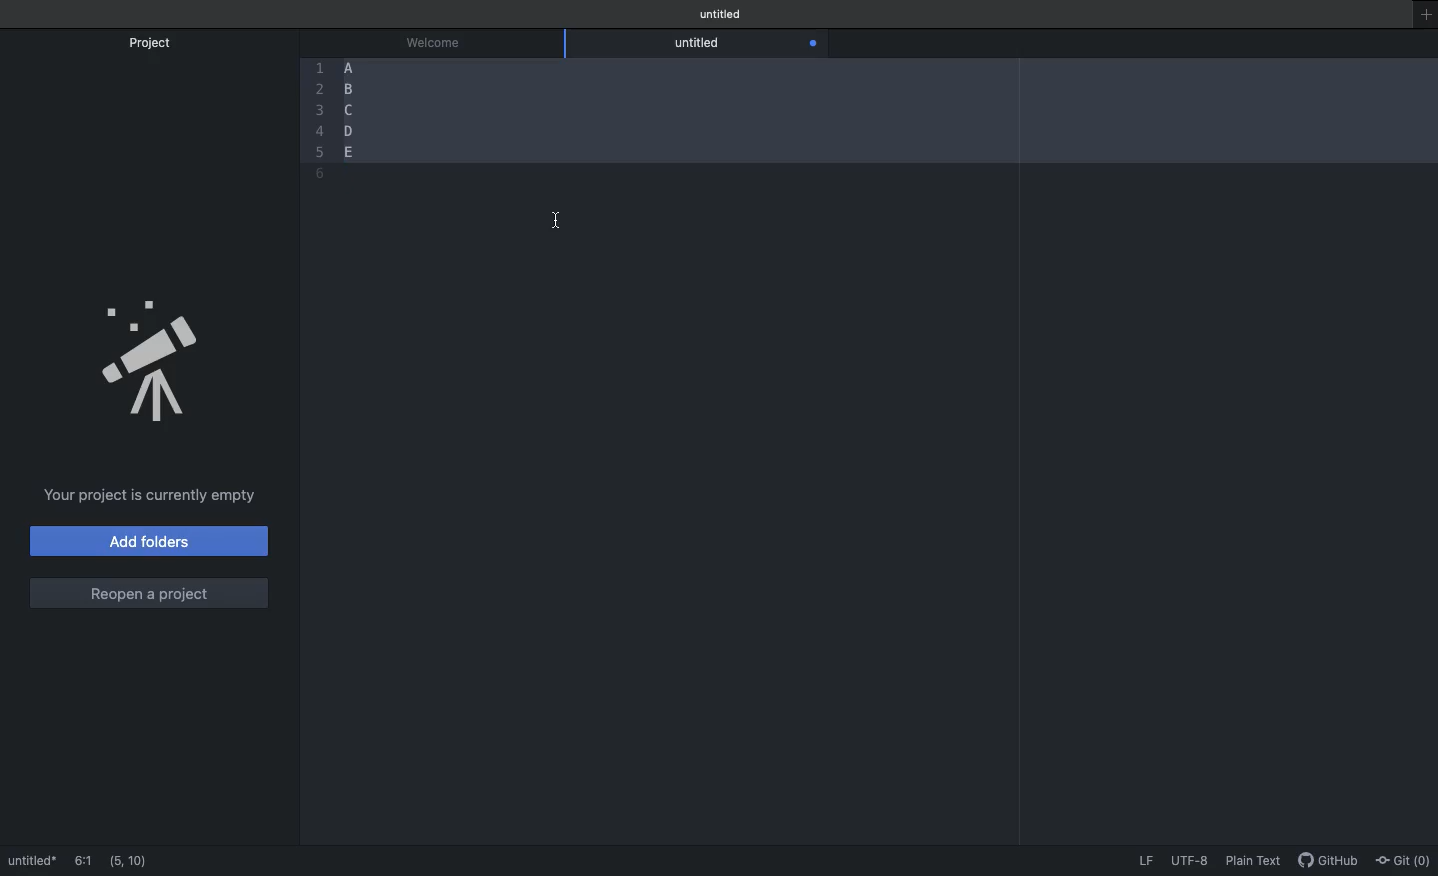 The width and height of the screenshot is (1438, 876). What do you see at coordinates (439, 40) in the screenshot?
I see `‘Welcome` at bounding box center [439, 40].